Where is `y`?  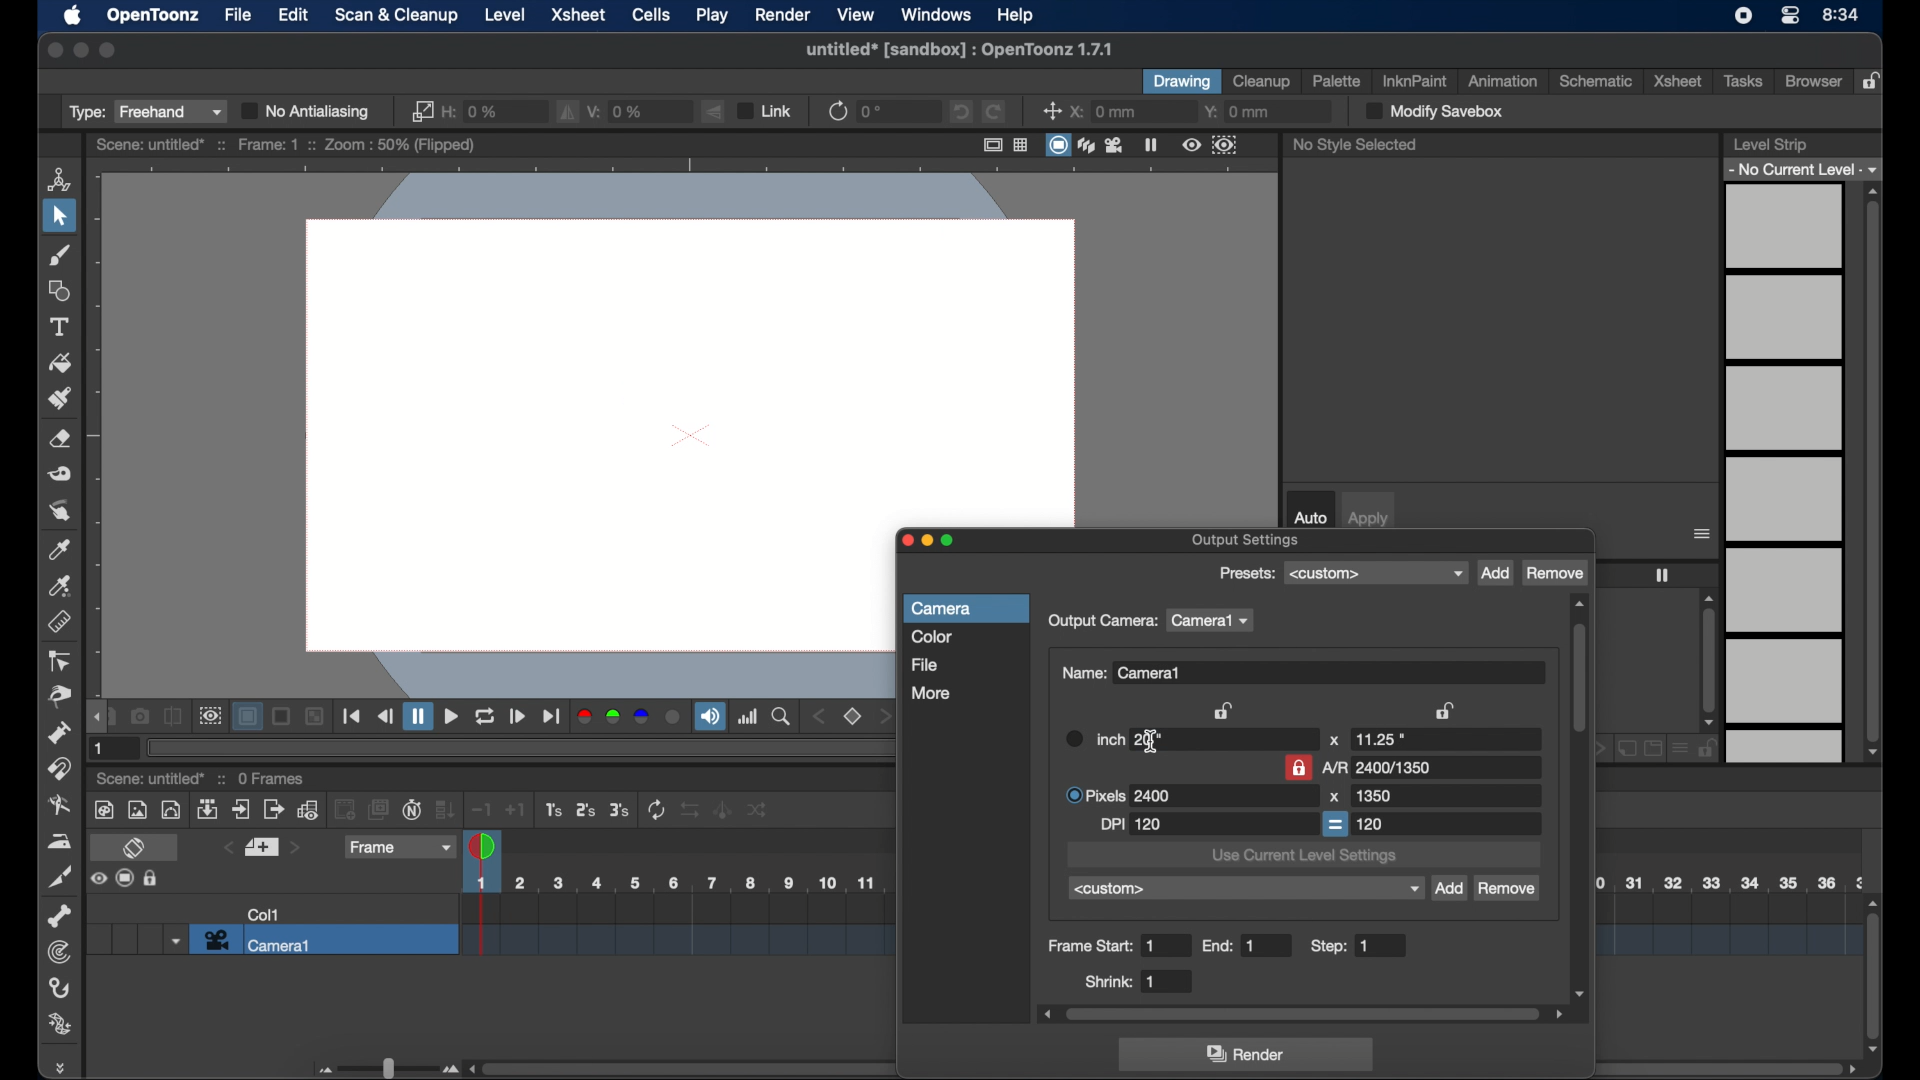
y is located at coordinates (1238, 112).